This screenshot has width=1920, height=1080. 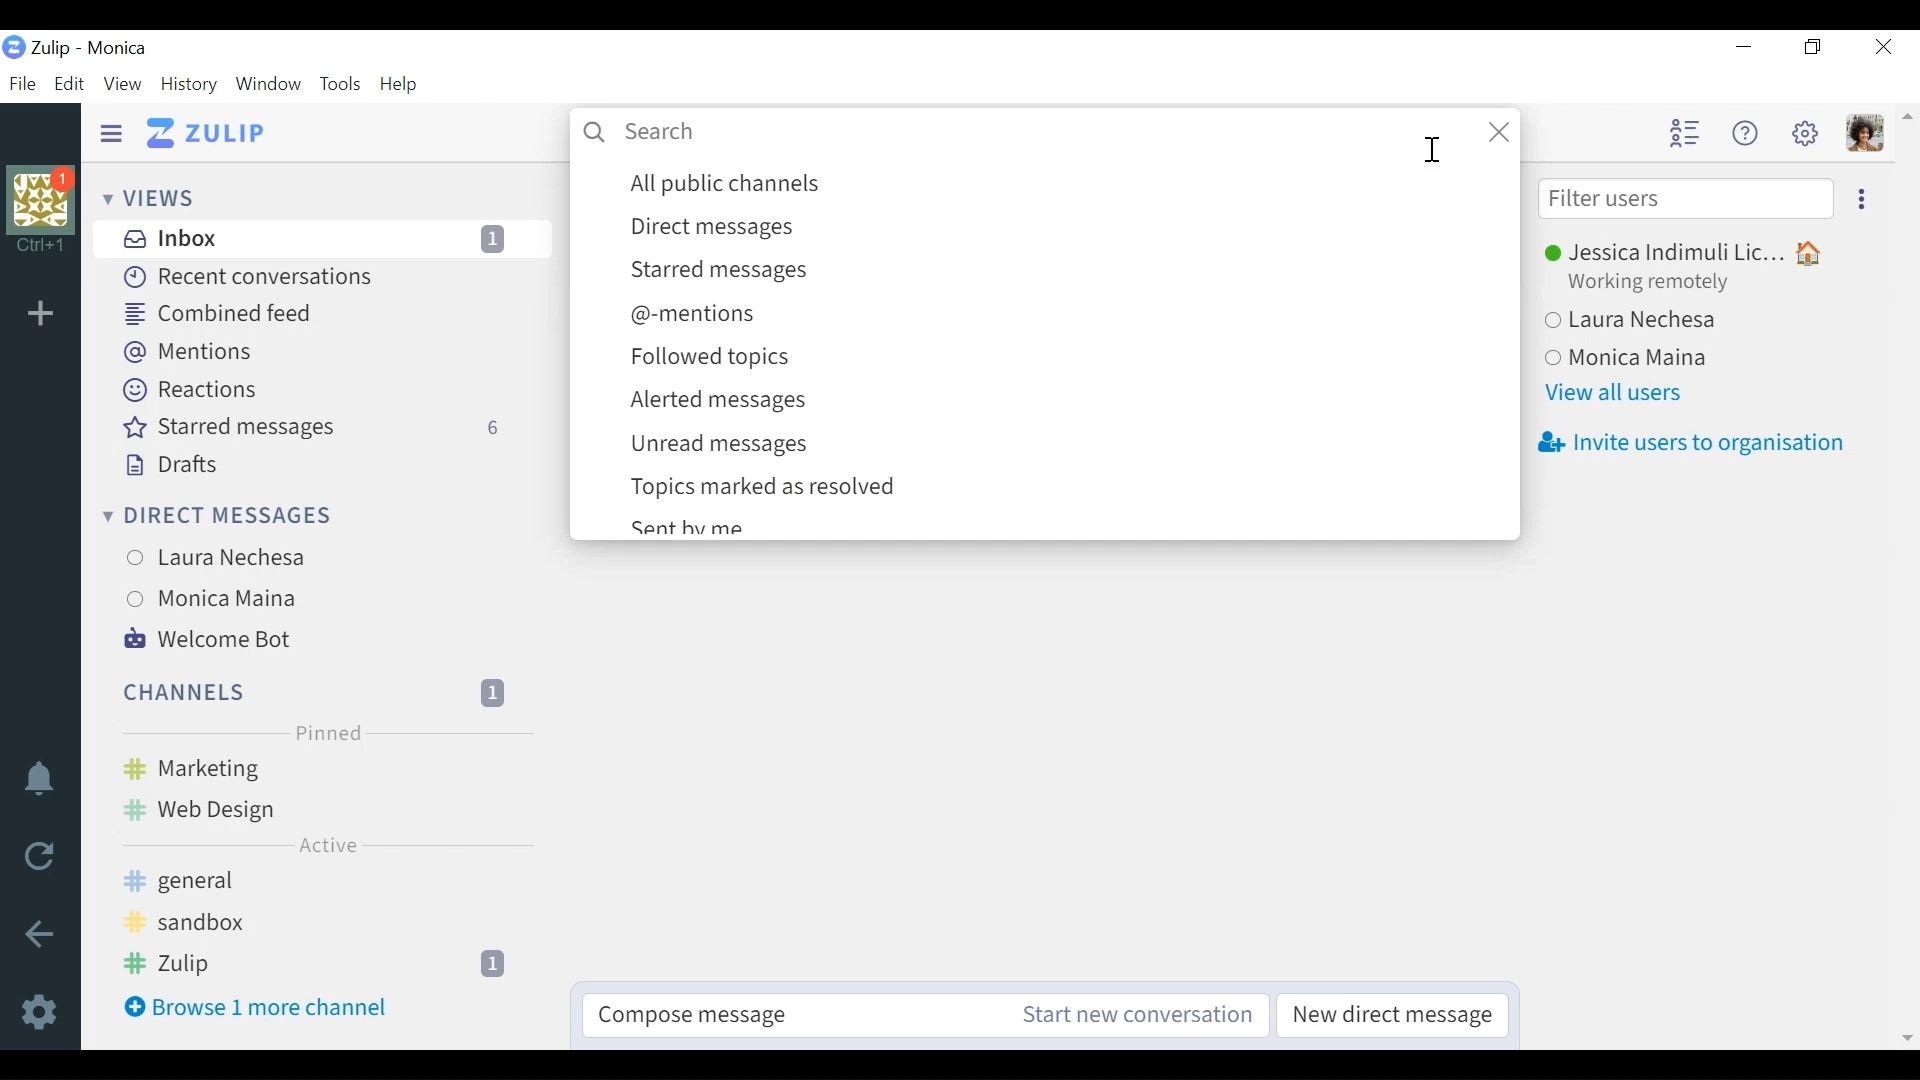 I want to click on View, so click(x=124, y=86).